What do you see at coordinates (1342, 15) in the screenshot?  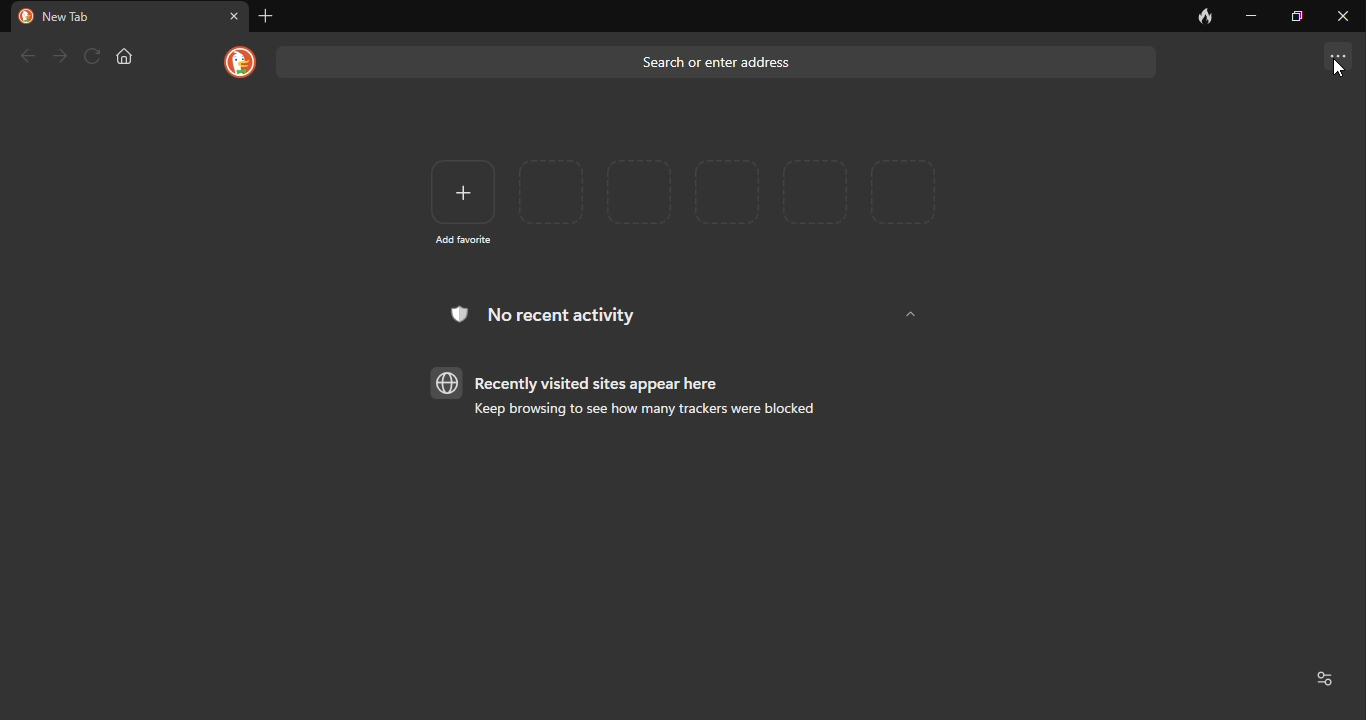 I see `close` at bounding box center [1342, 15].